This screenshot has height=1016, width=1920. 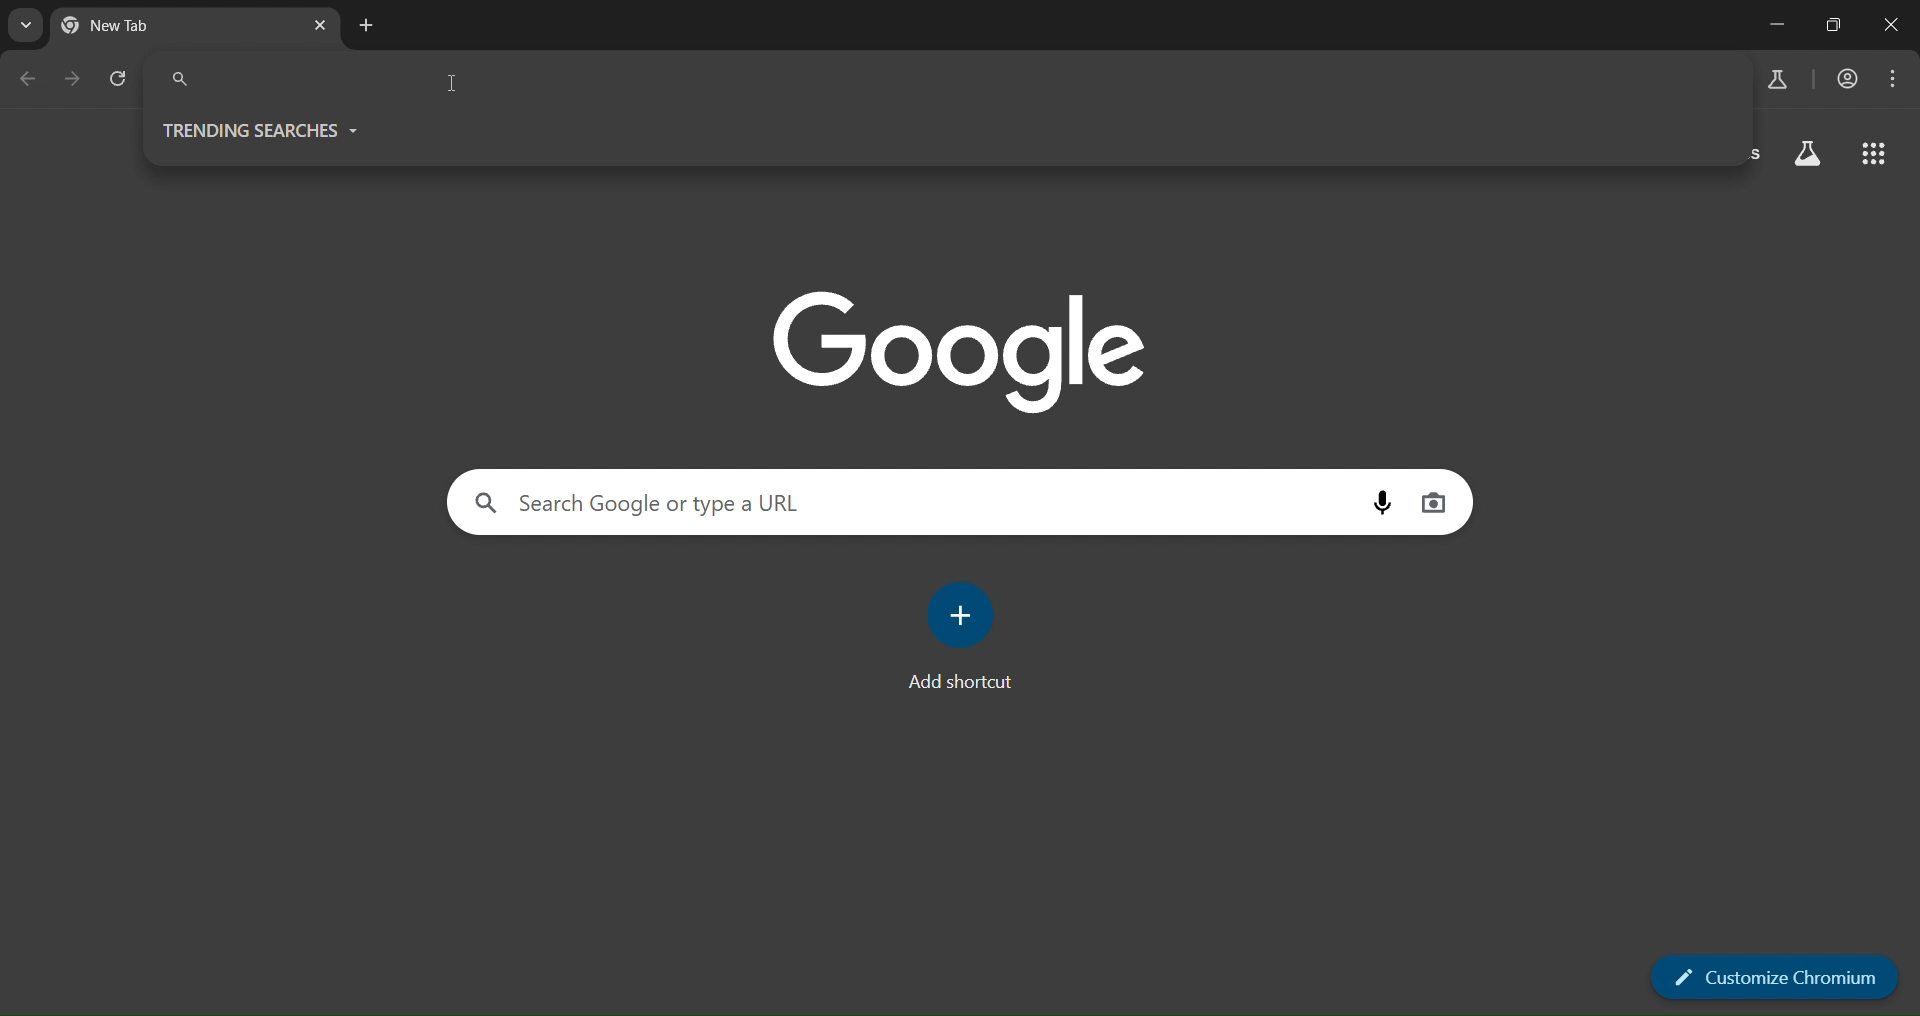 What do you see at coordinates (1847, 77) in the screenshot?
I see `accounts` at bounding box center [1847, 77].